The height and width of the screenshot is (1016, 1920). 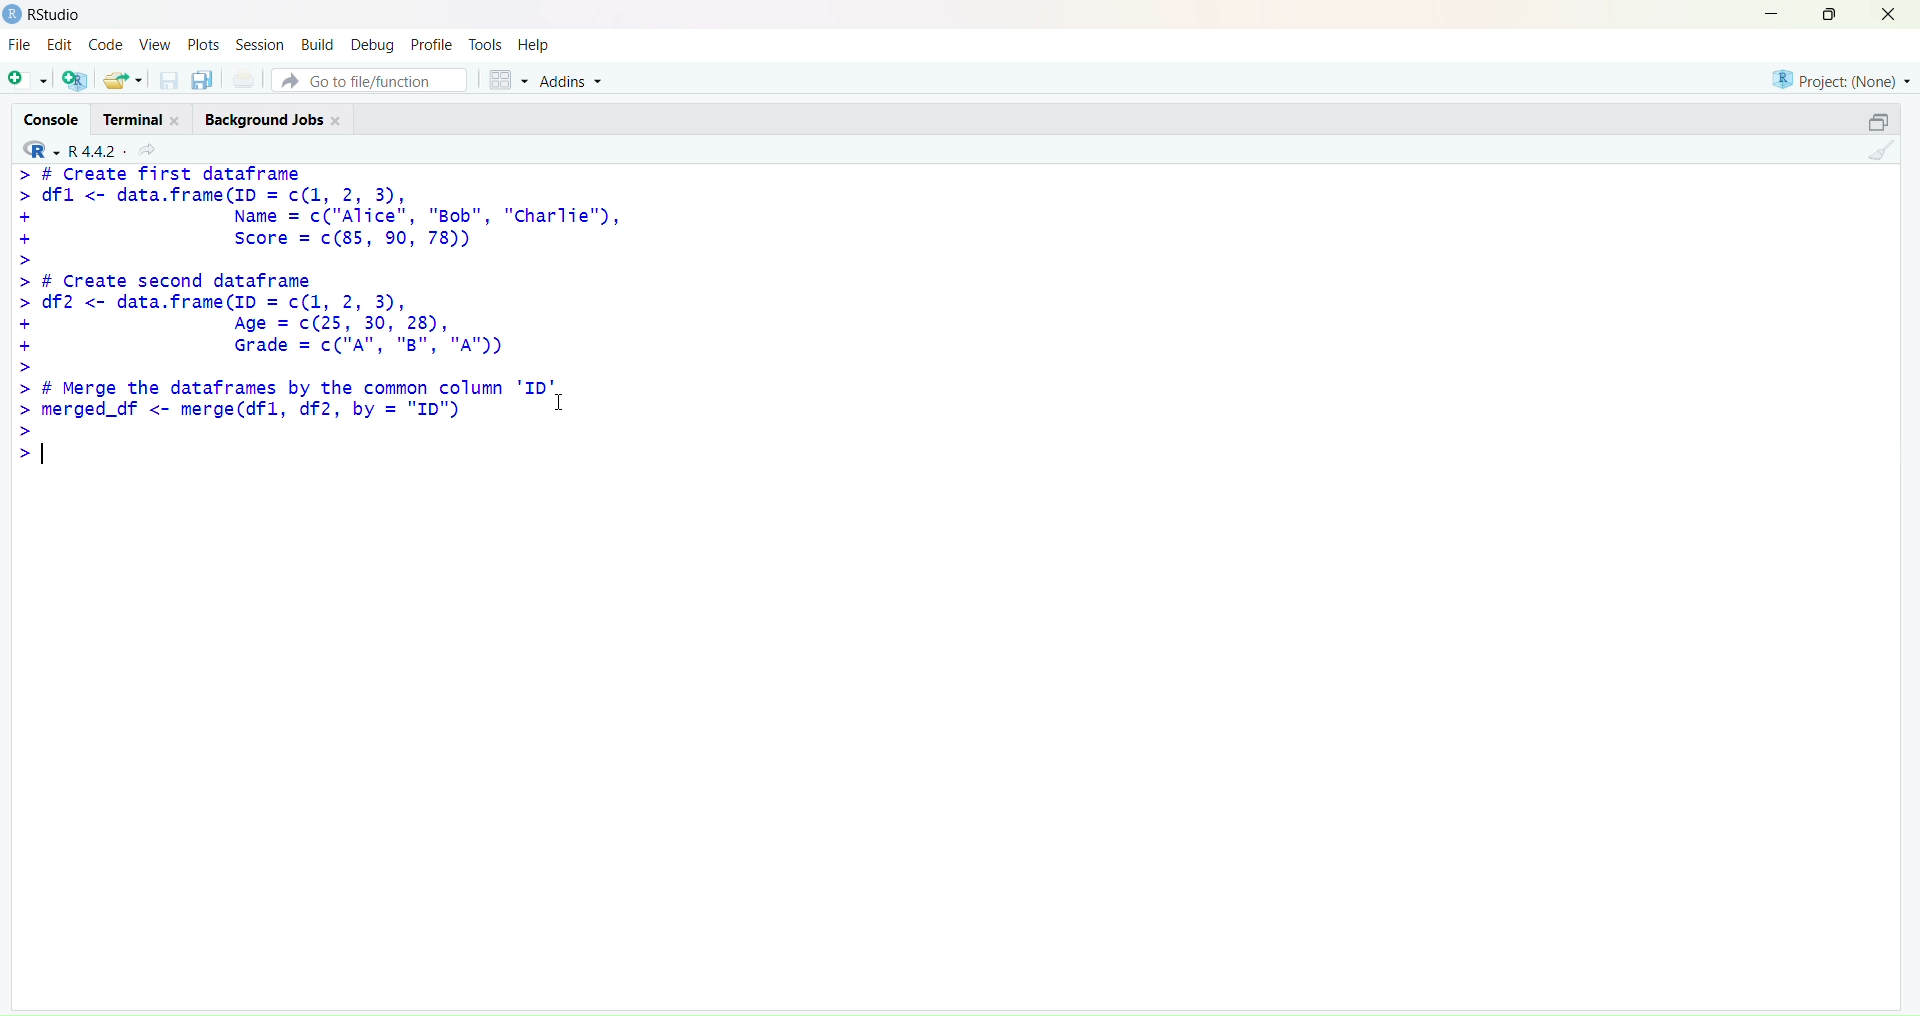 I want to click on clear console, so click(x=1882, y=151).